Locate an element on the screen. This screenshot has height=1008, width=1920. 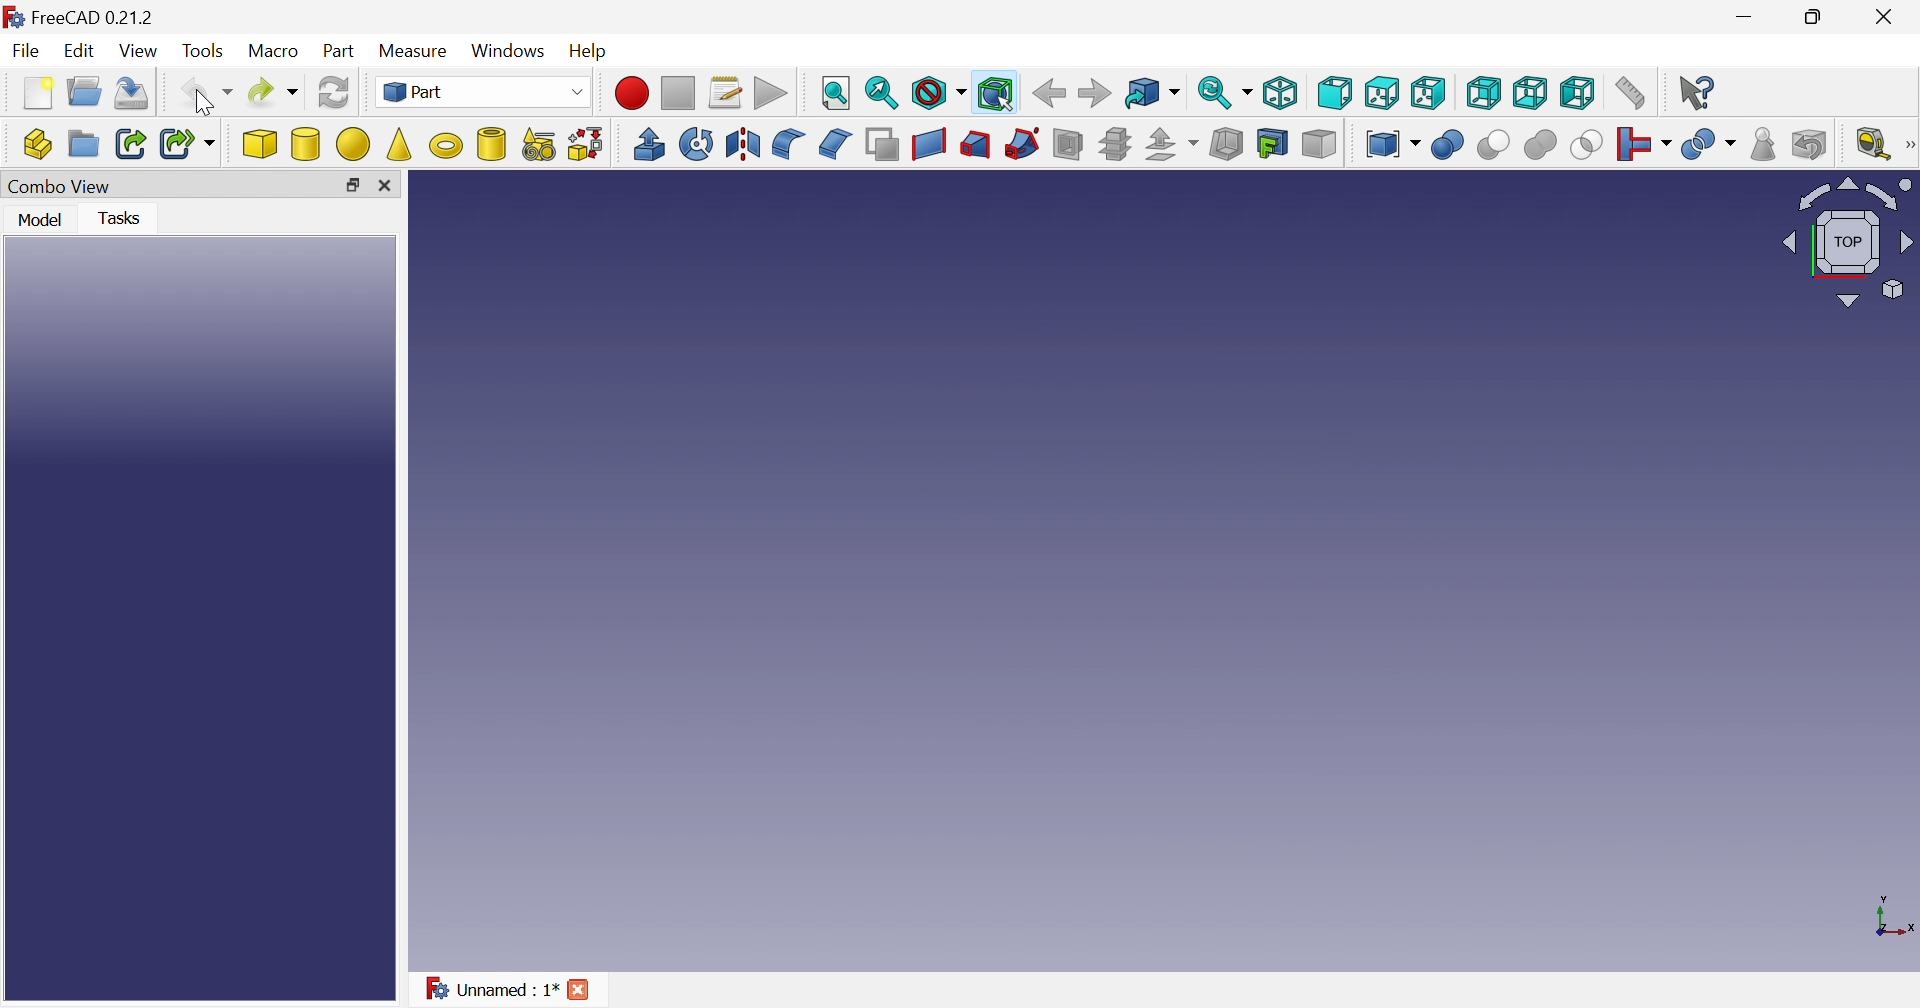
Top is located at coordinates (1382, 92).